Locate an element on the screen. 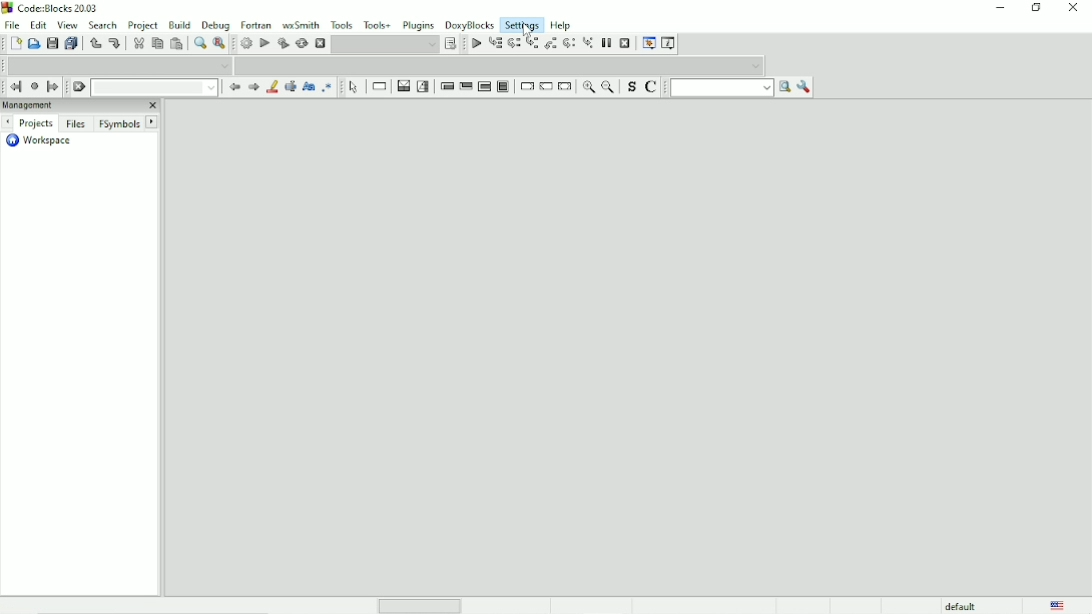 Image resolution: width=1092 pixels, height=614 pixels. Code : Blocks 20.03 is located at coordinates (53, 7).